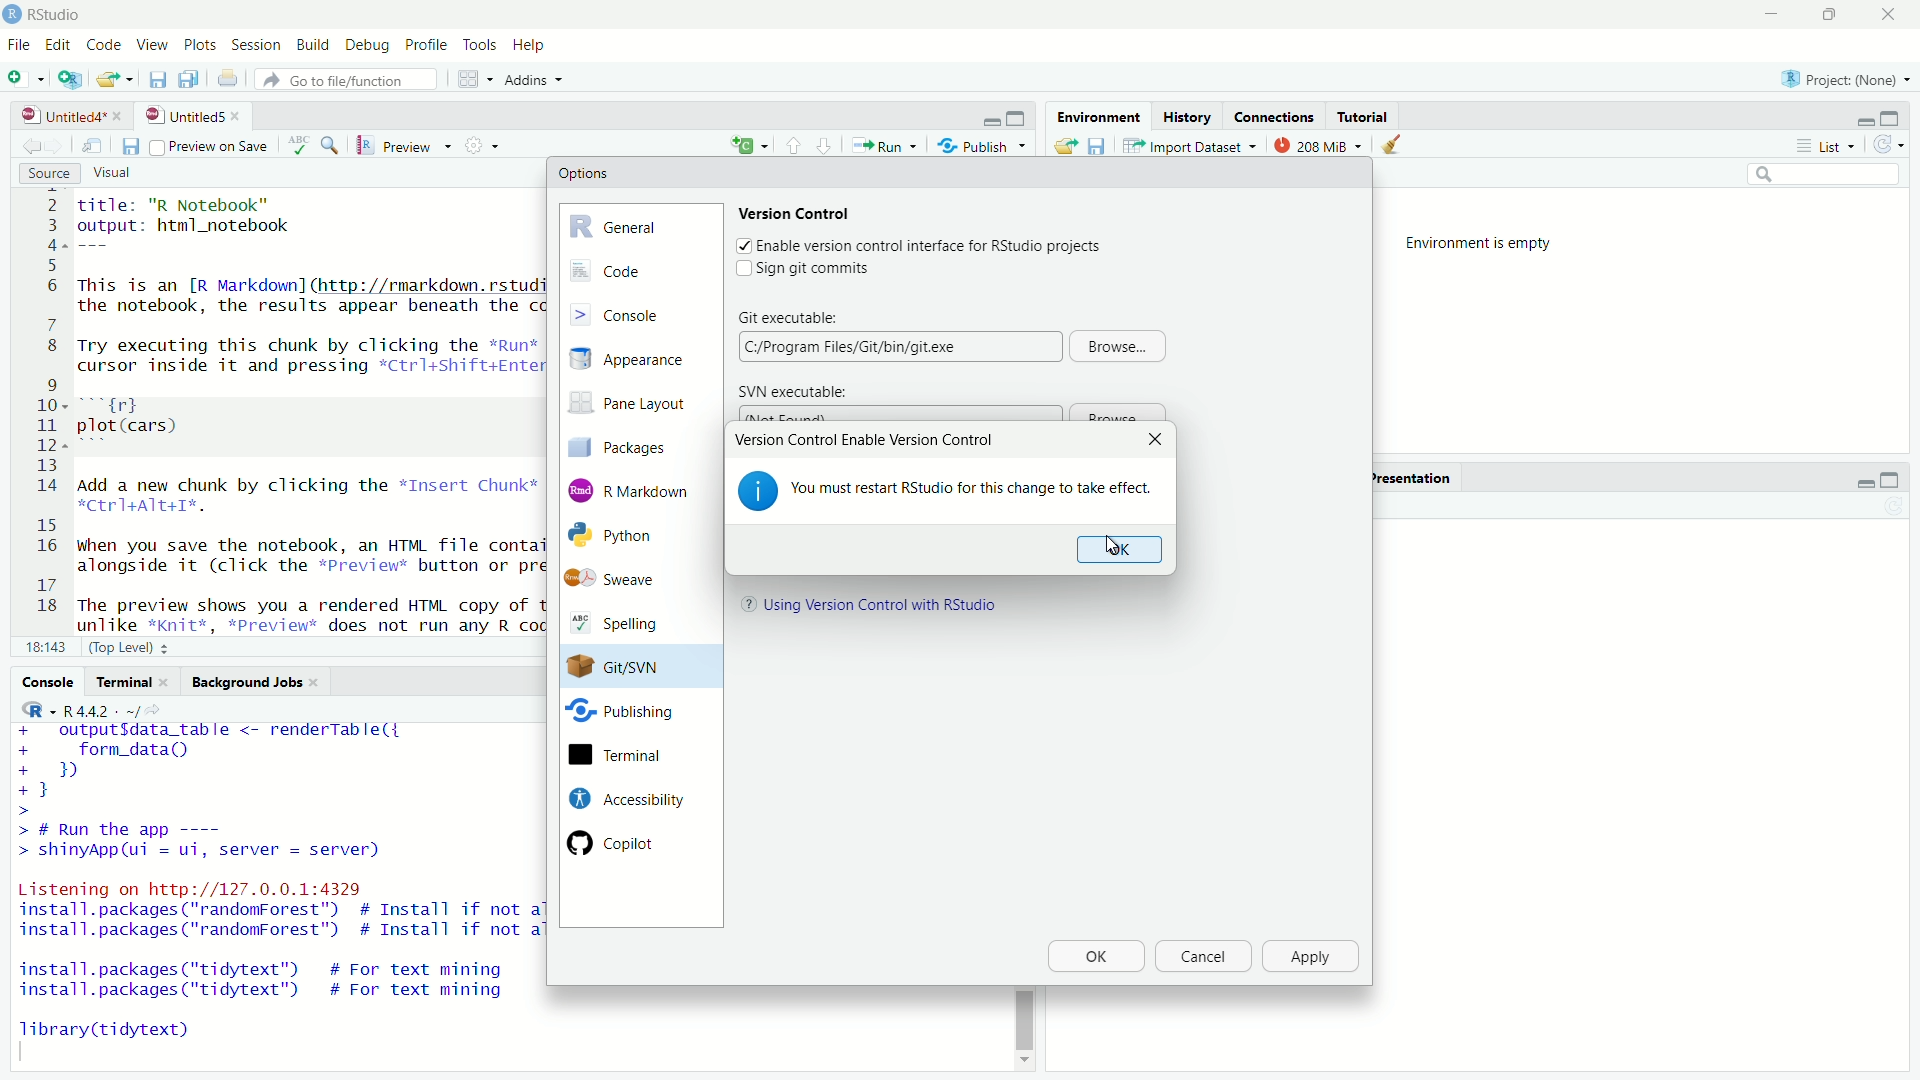 This screenshot has height=1080, width=1920. What do you see at coordinates (1116, 550) in the screenshot?
I see `OK` at bounding box center [1116, 550].